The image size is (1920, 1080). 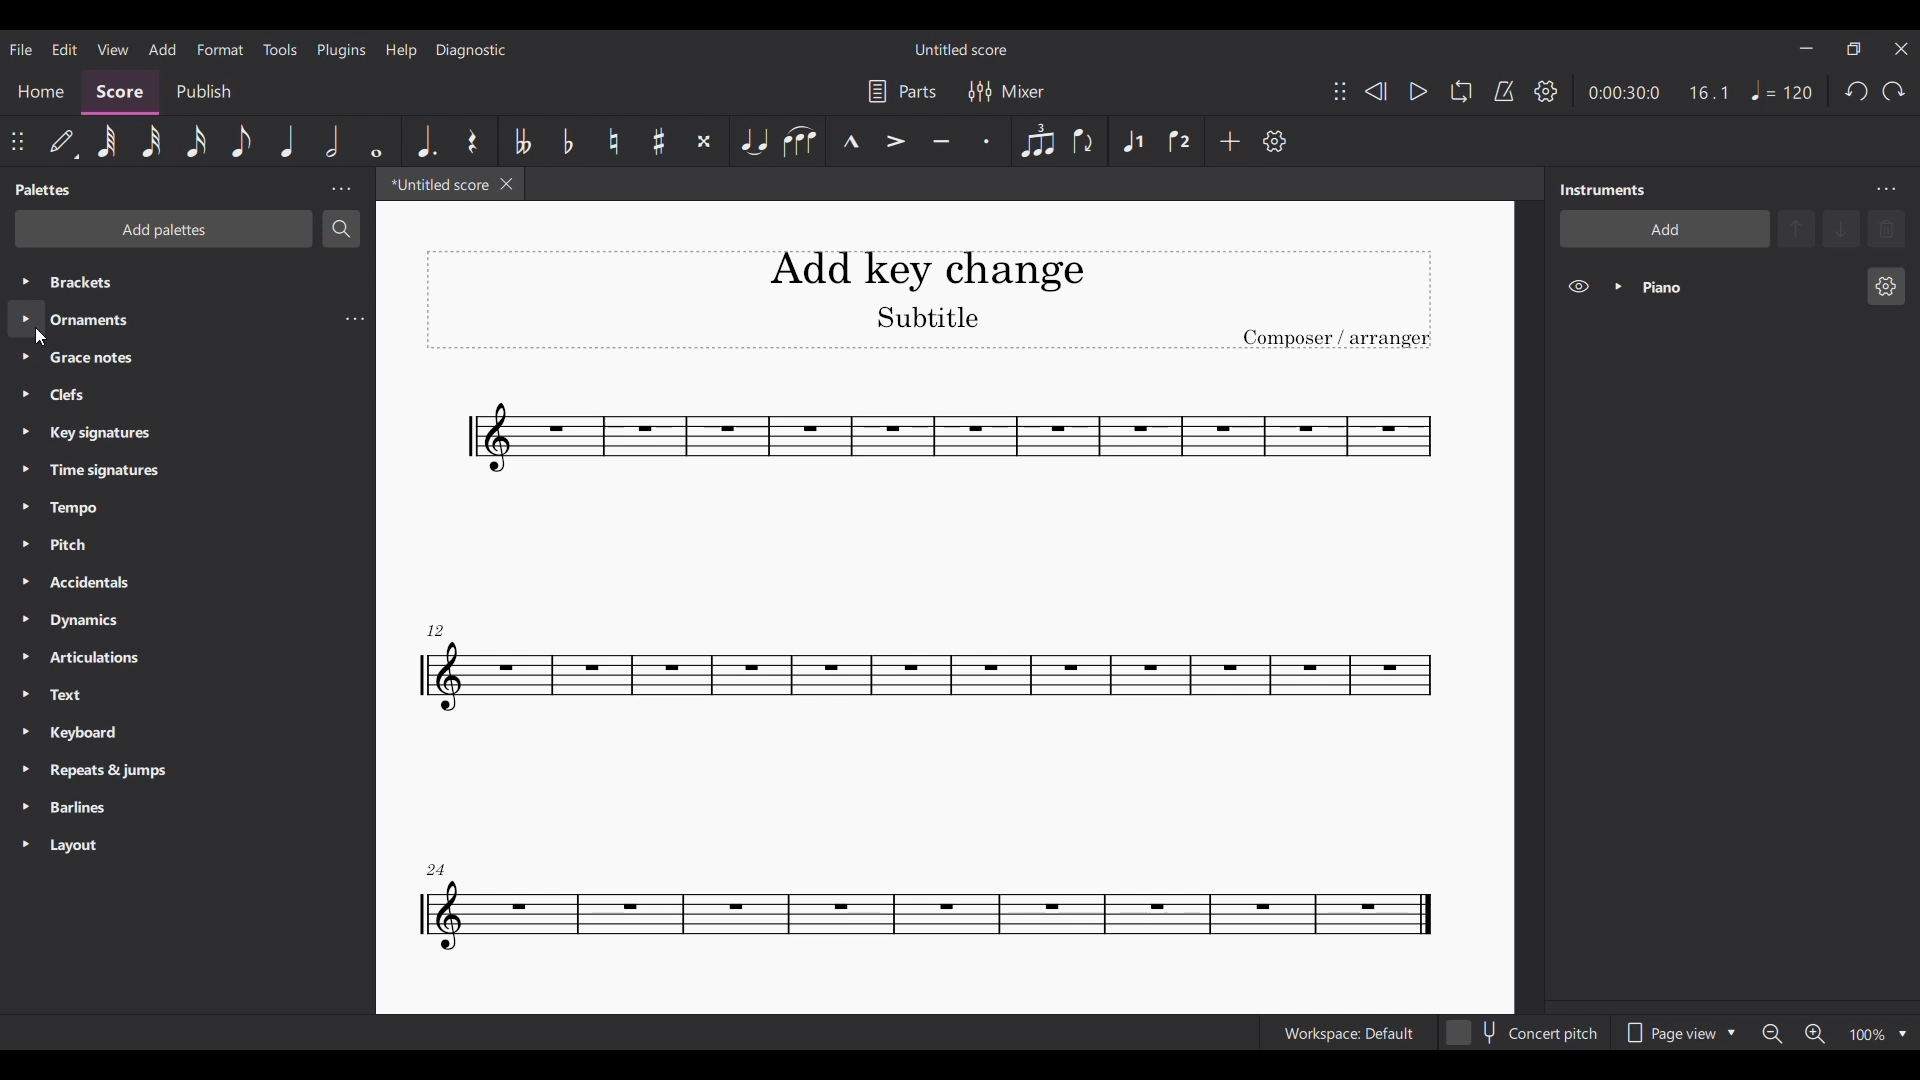 What do you see at coordinates (30, 336) in the screenshot?
I see `cursor` at bounding box center [30, 336].